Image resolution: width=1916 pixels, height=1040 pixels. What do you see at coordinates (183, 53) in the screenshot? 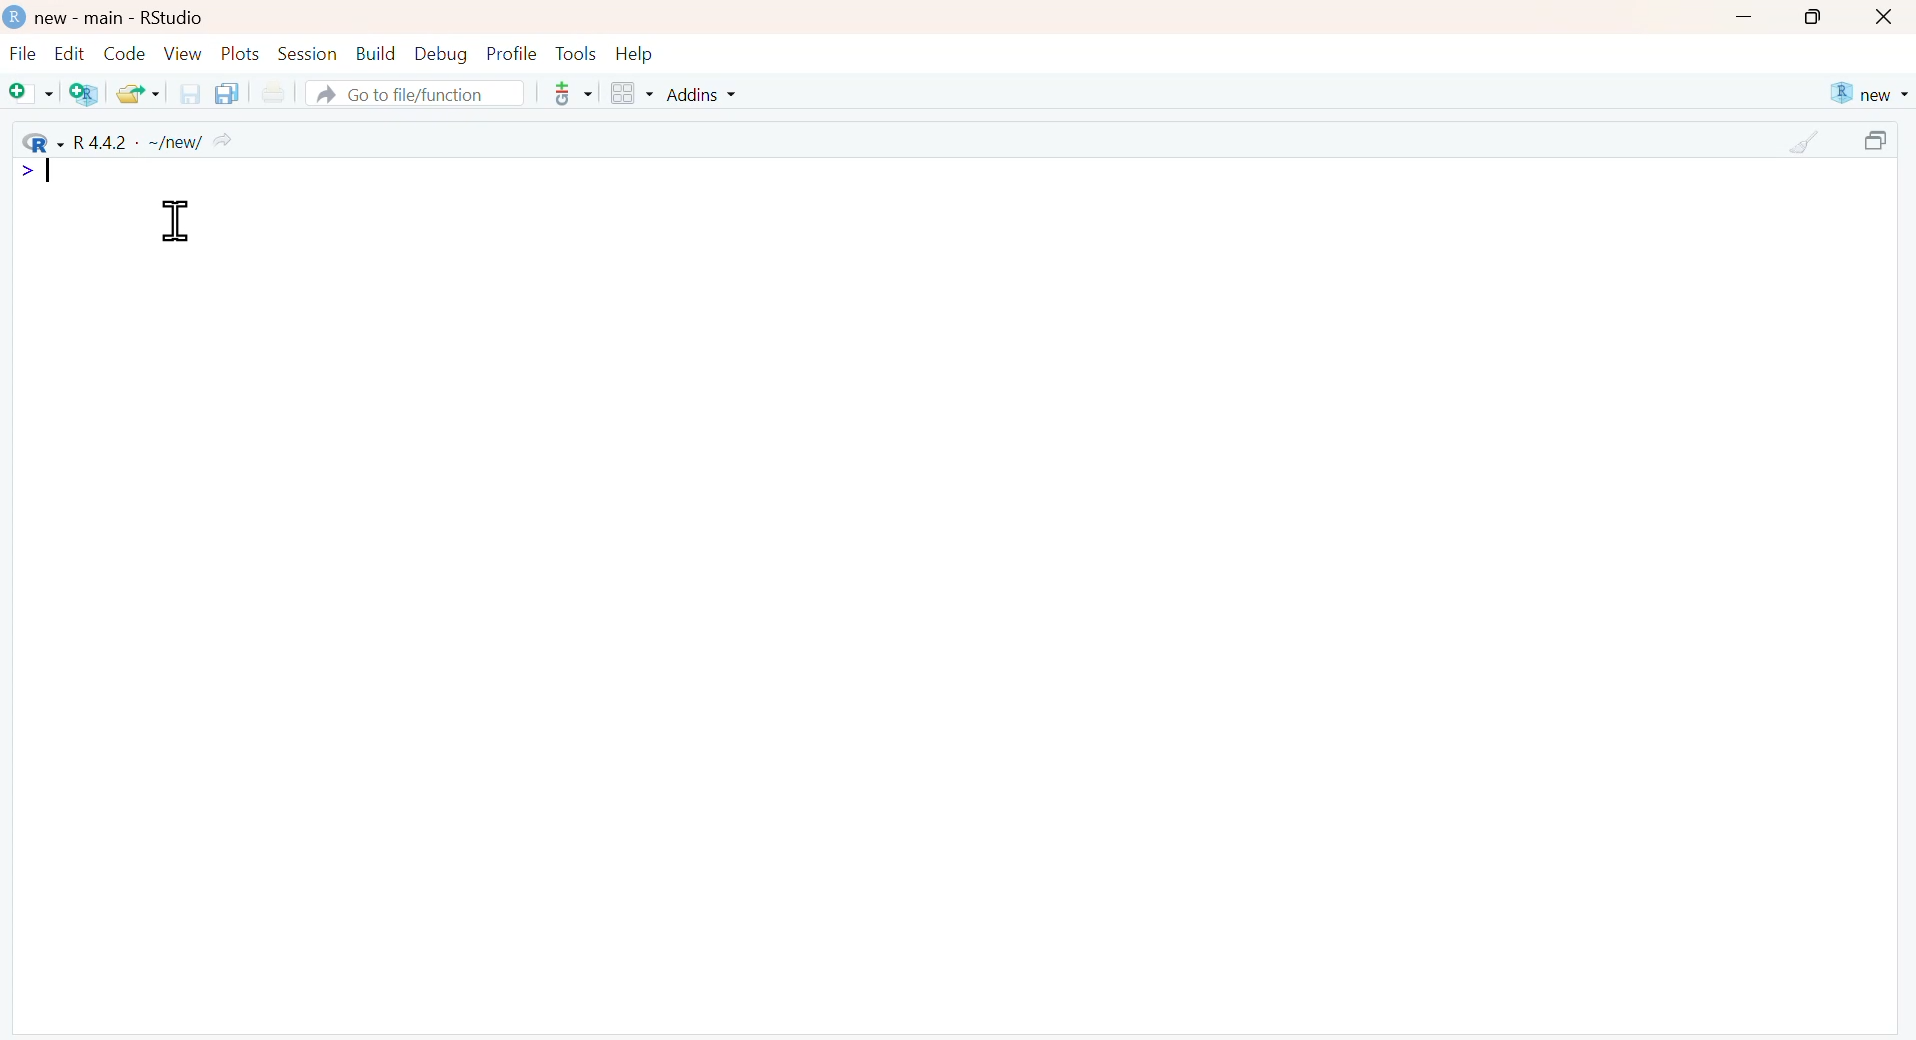
I see `View` at bounding box center [183, 53].